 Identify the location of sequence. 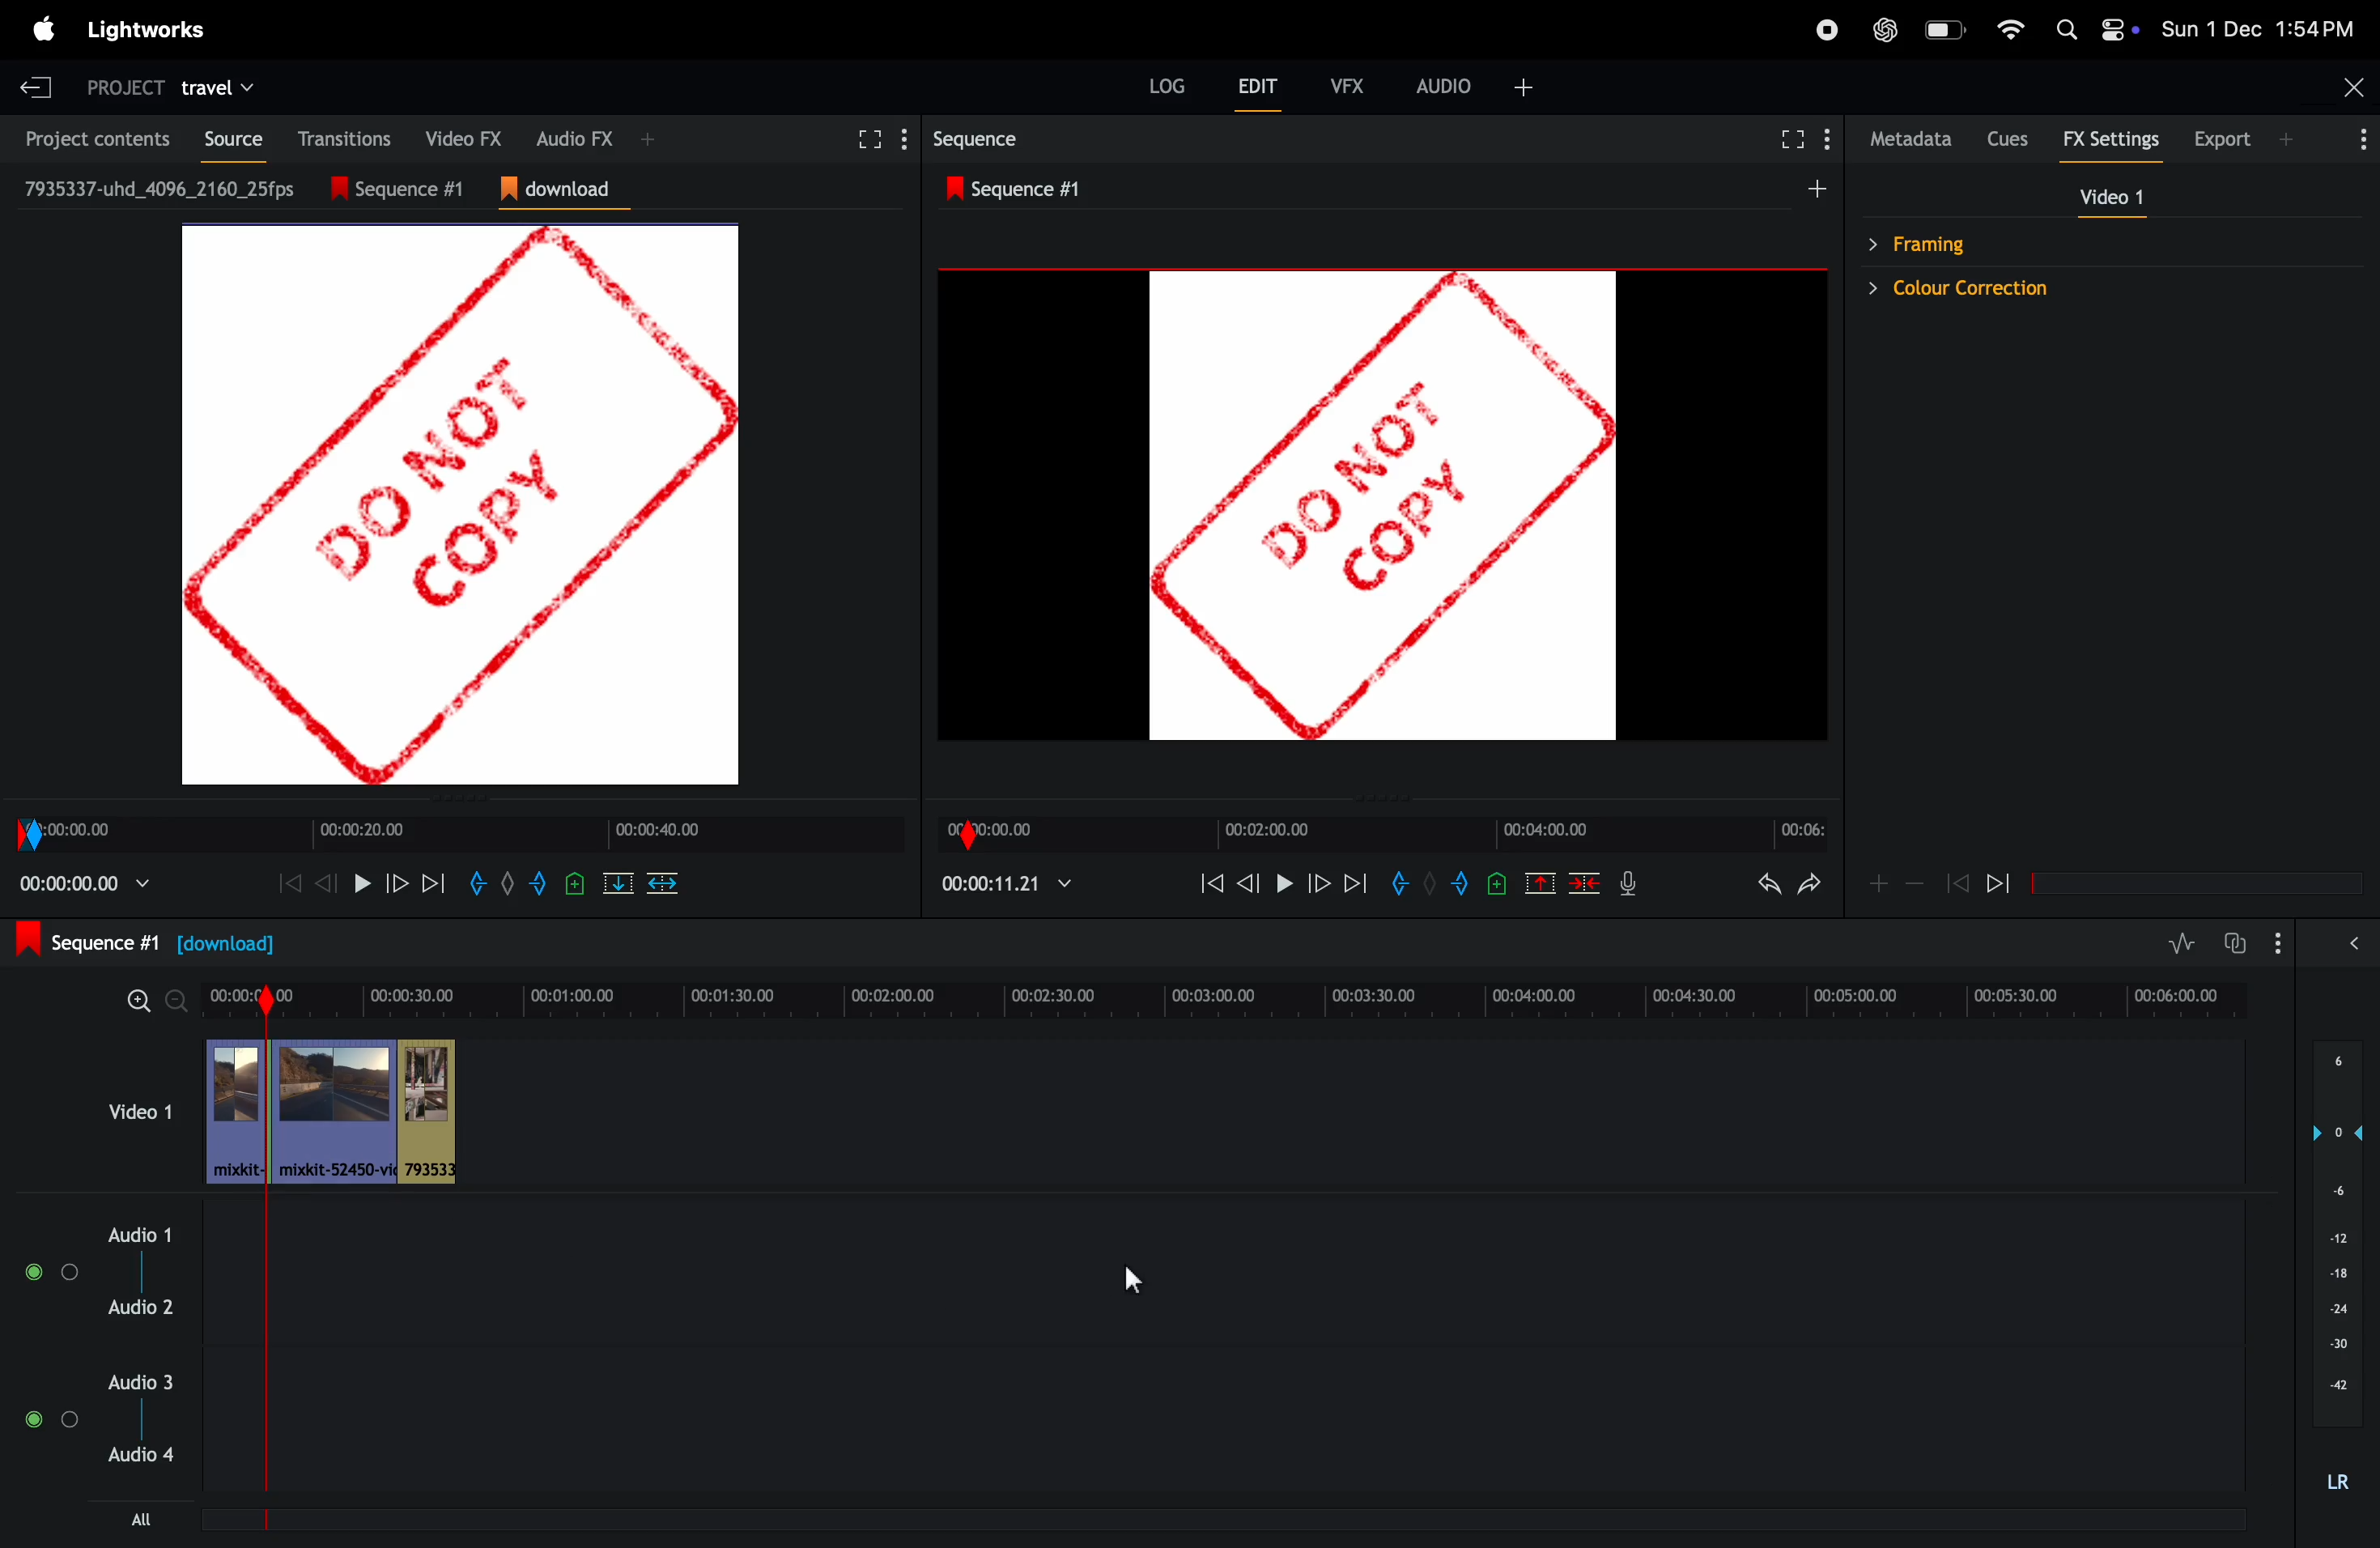
(980, 139).